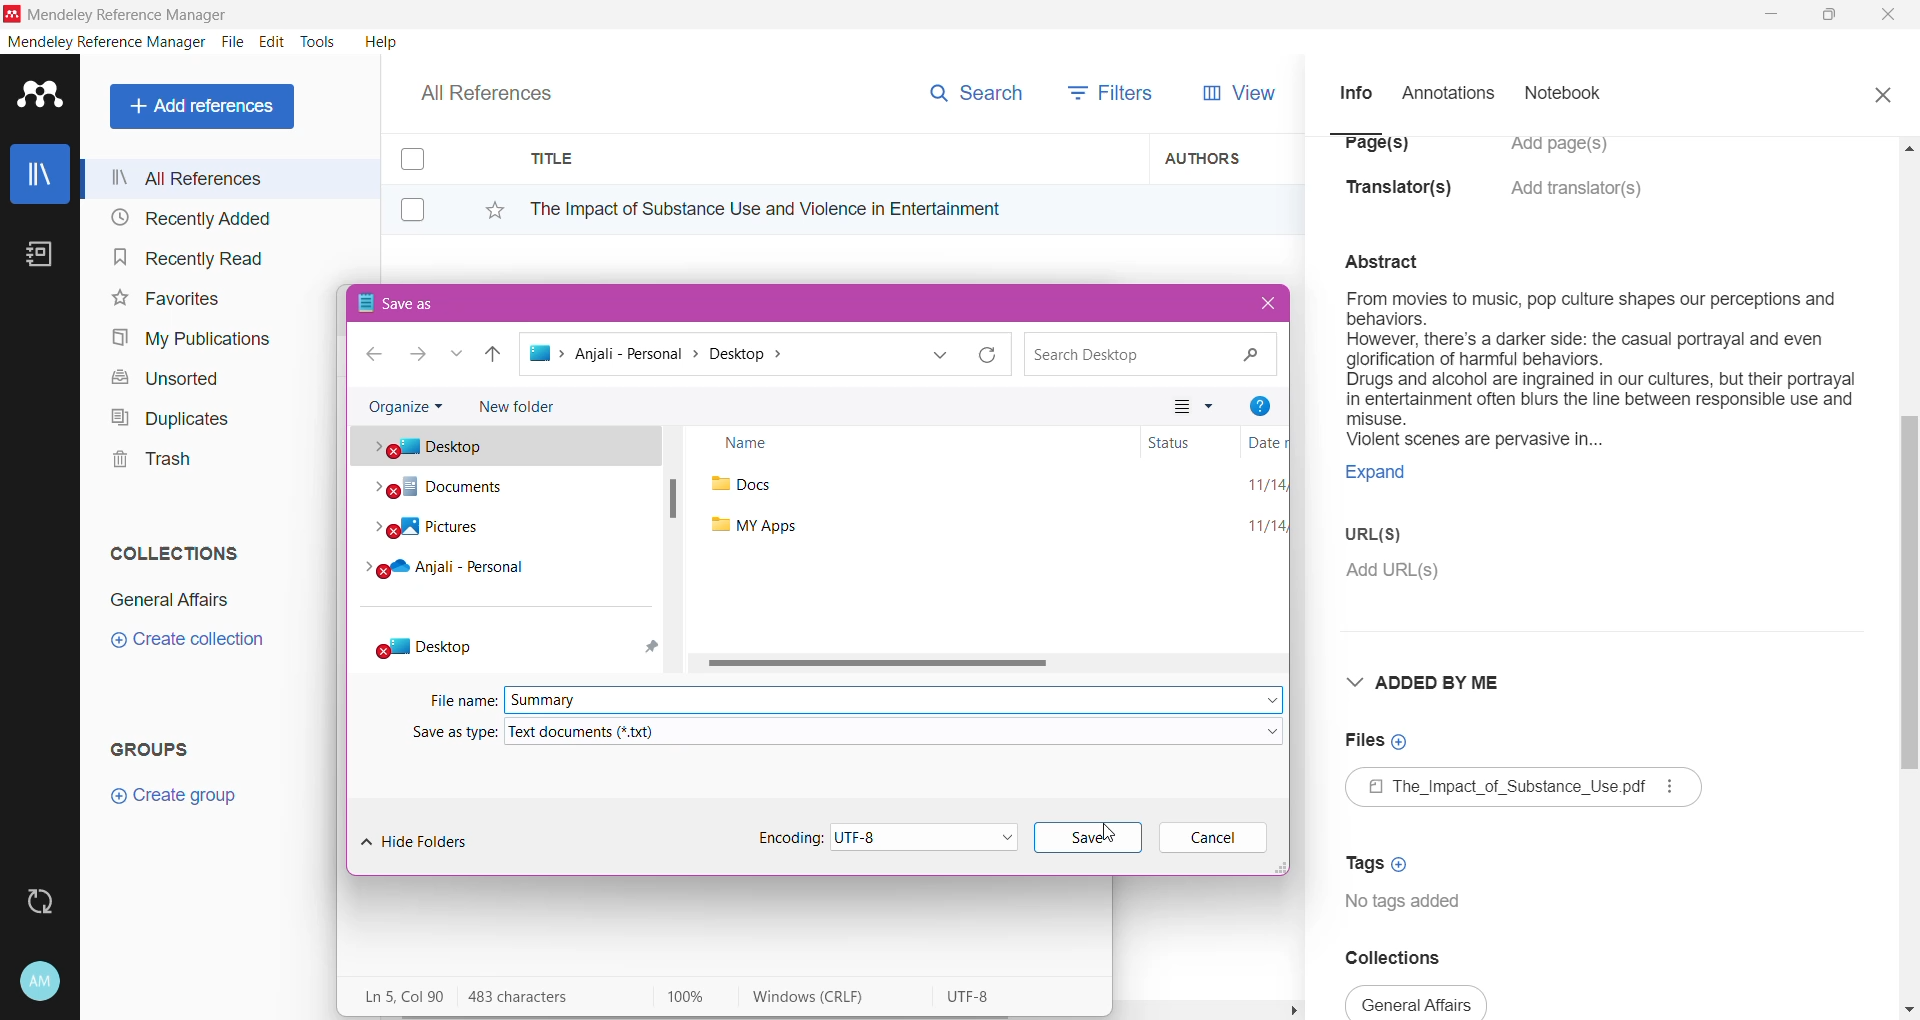 The width and height of the screenshot is (1920, 1020). I want to click on All References, so click(229, 178).